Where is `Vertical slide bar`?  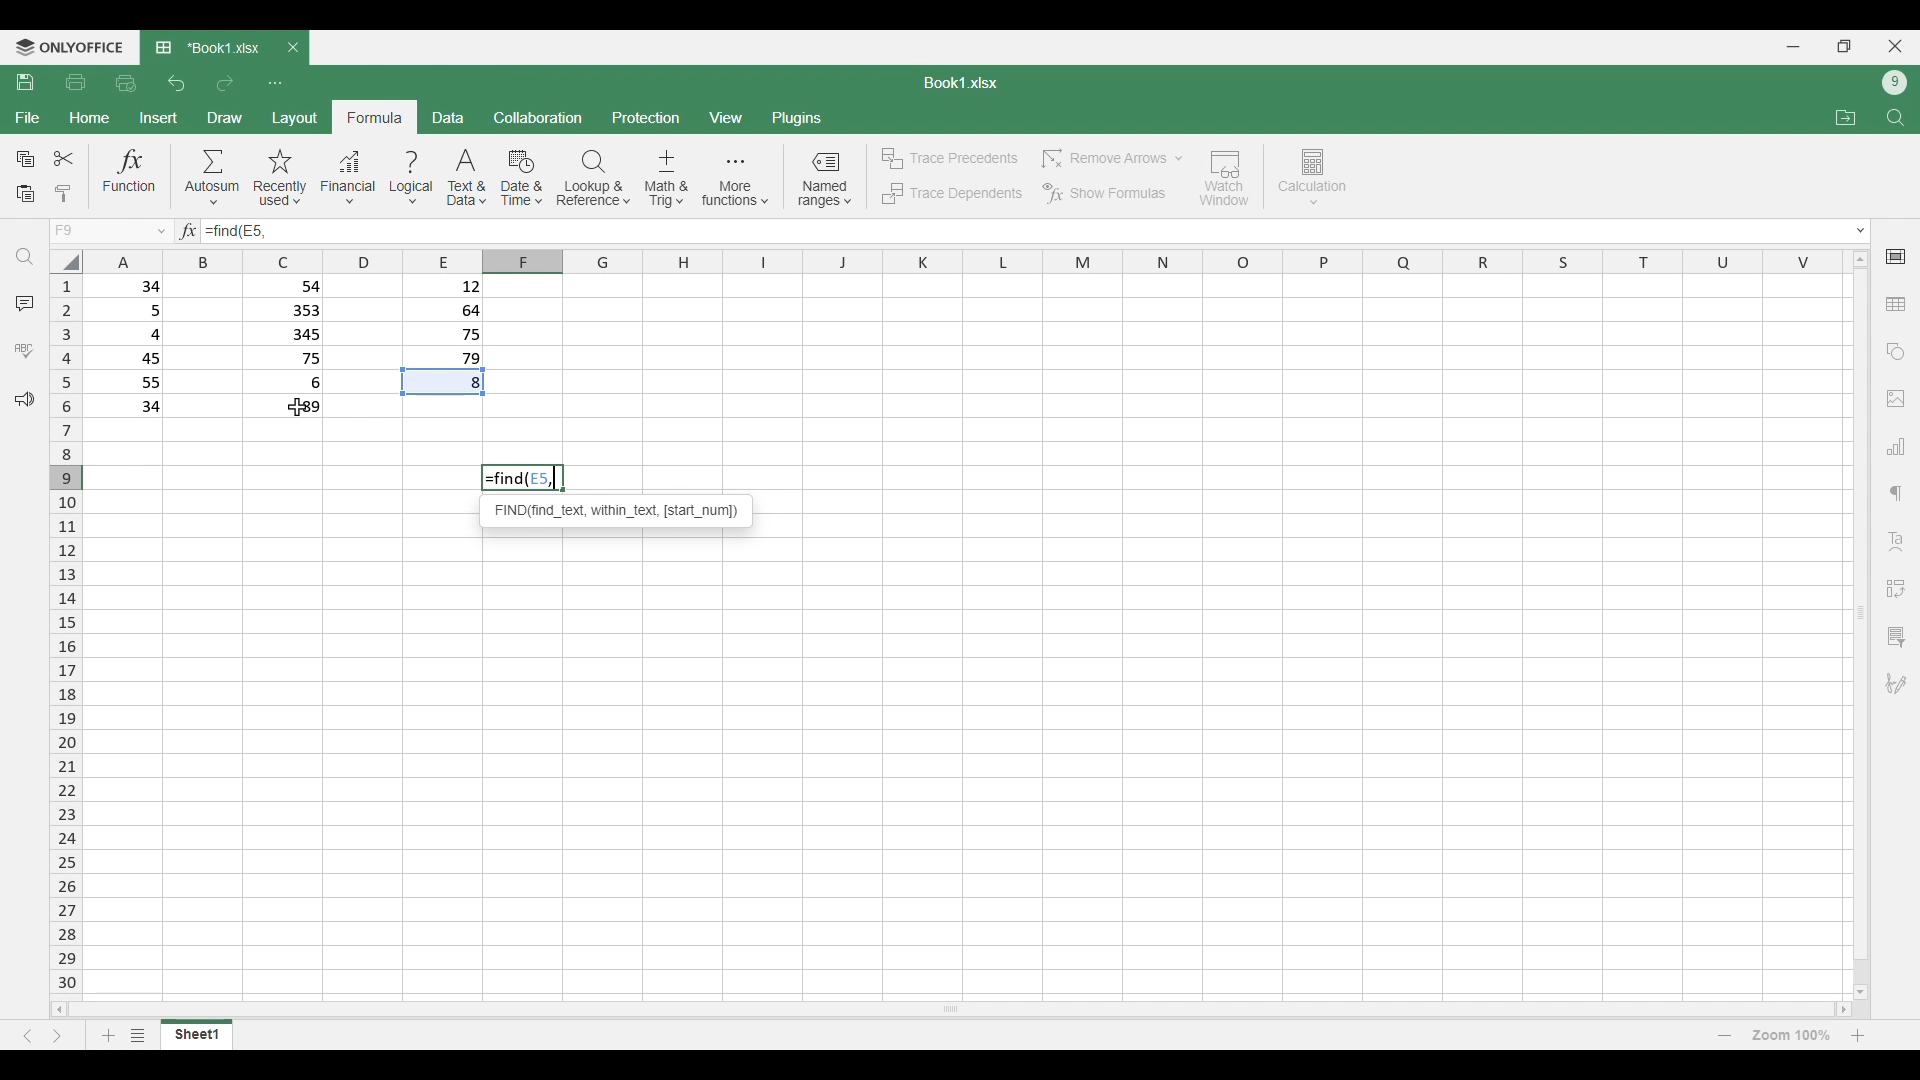 Vertical slide bar is located at coordinates (1862, 625).